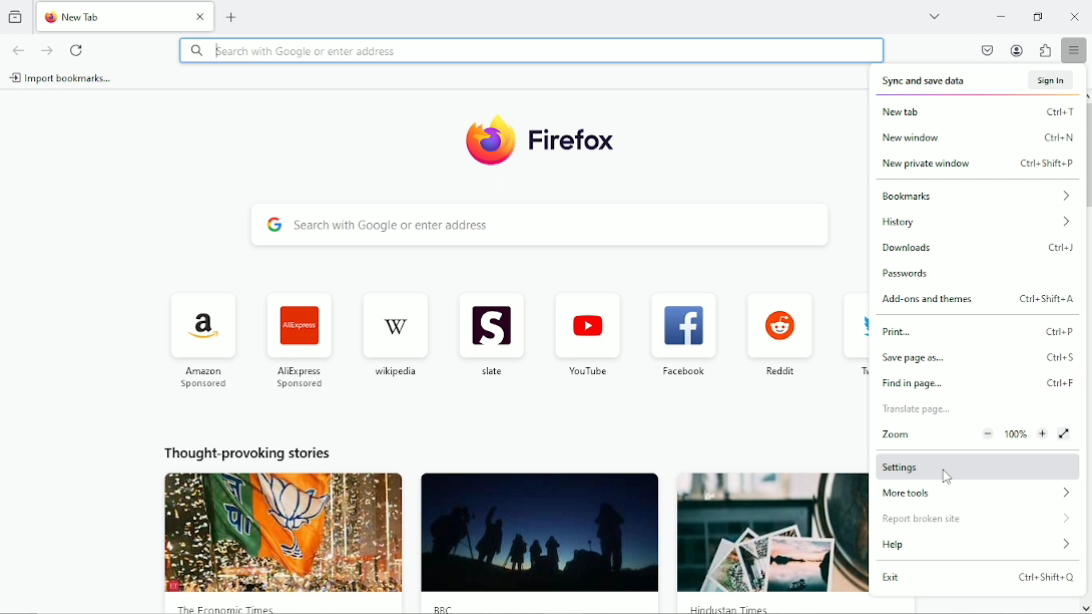 The width and height of the screenshot is (1092, 614). Describe the element at coordinates (588, 335) in the screenshot. I see `youtube` at that location.